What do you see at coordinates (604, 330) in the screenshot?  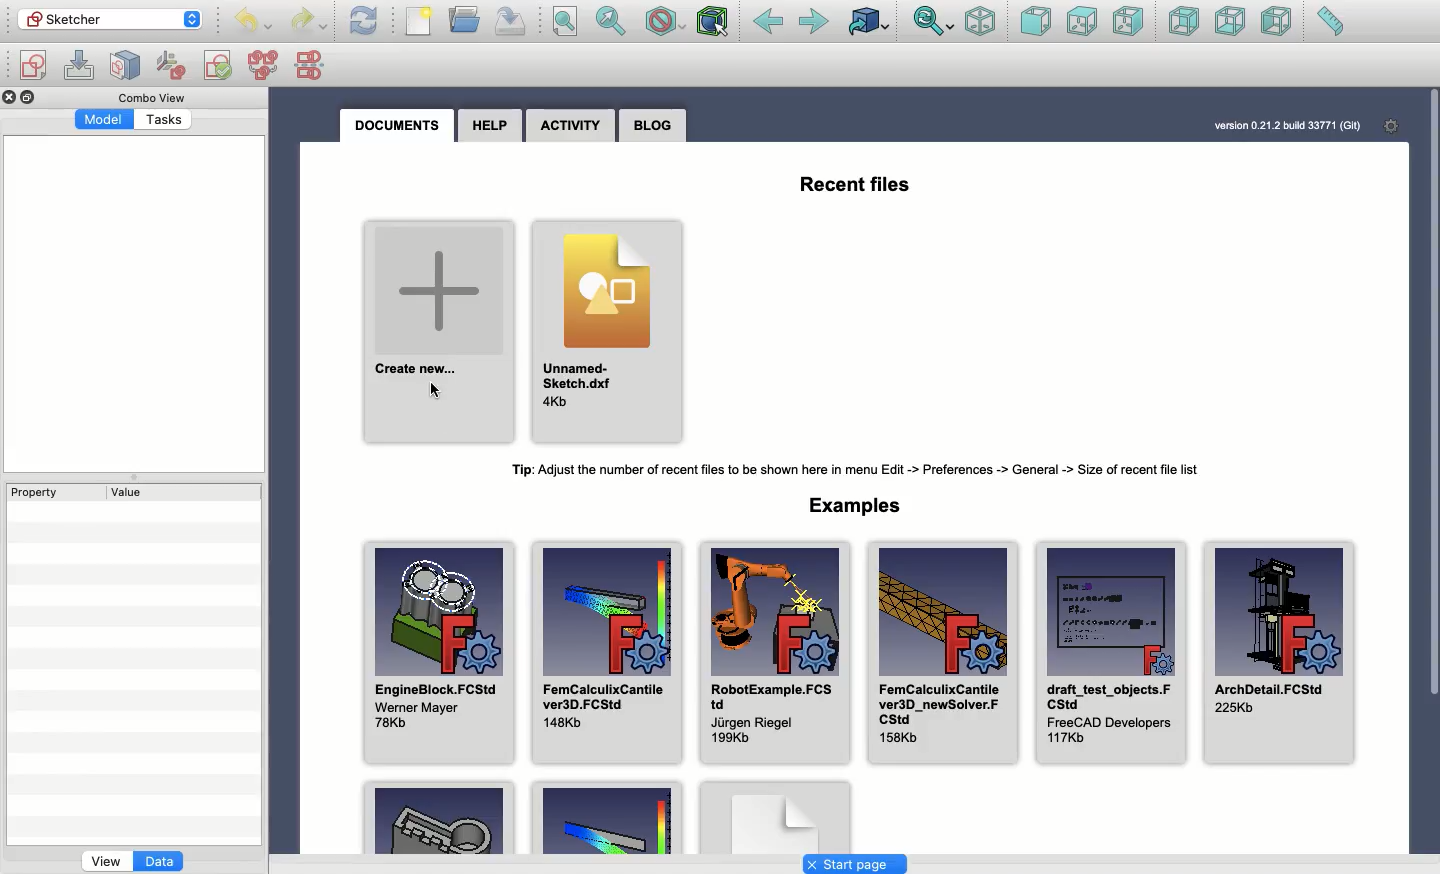 I see `Unnamed-sketch.dxf 4Kb` at bounding box center [604, 330].